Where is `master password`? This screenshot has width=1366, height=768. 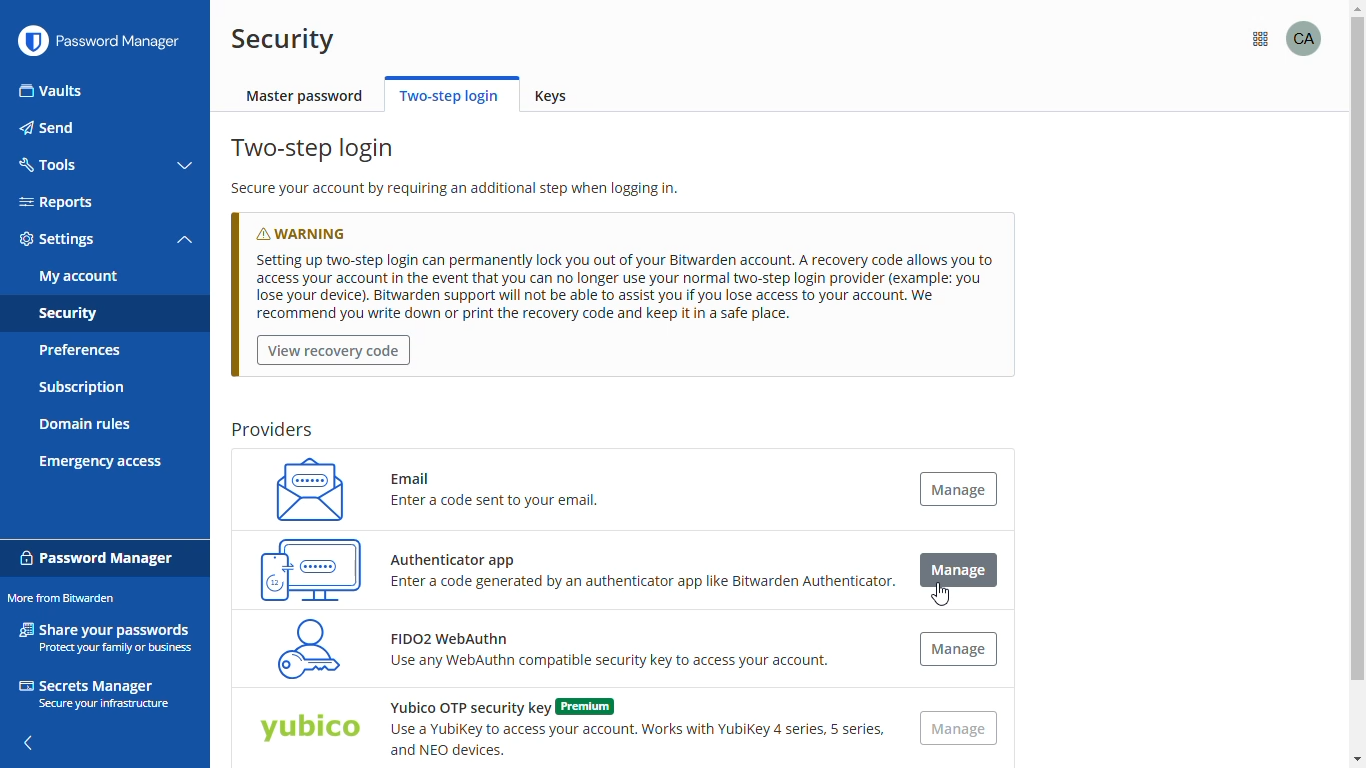 master password is located at coordinates (306, 97).